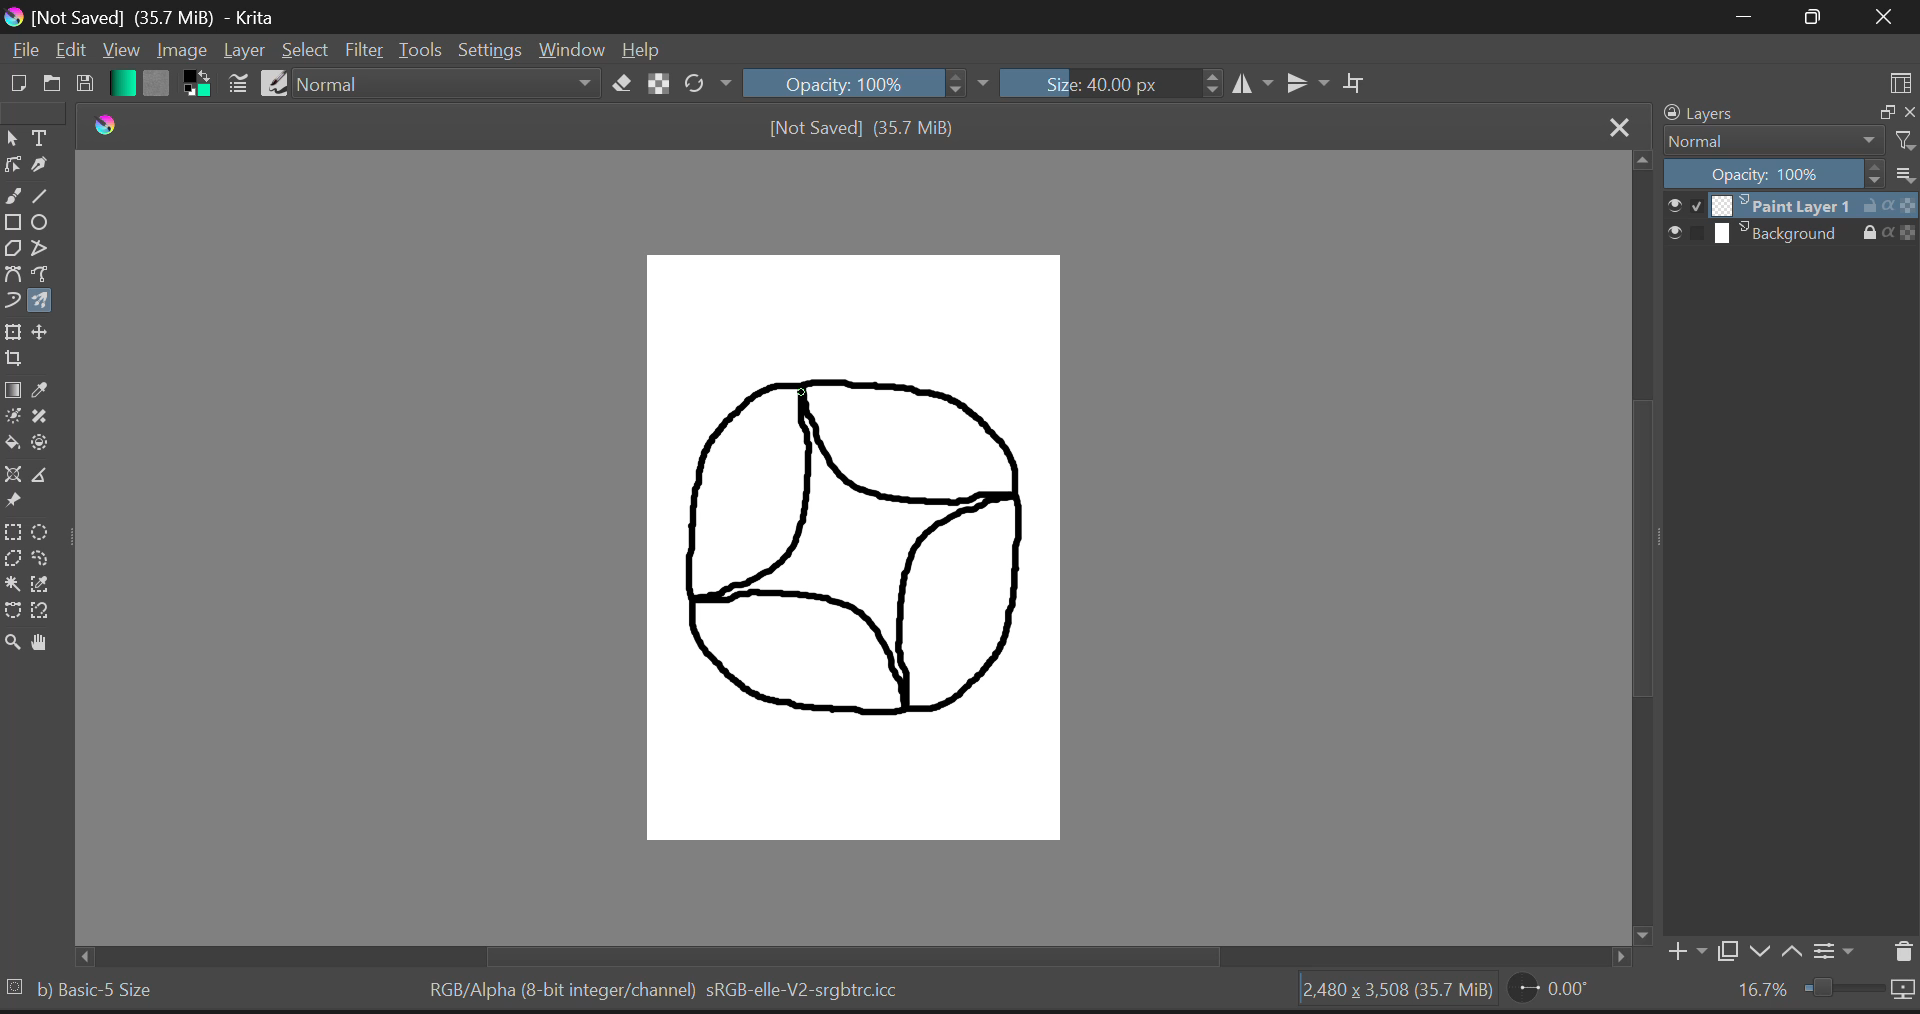  I want to click on list, so click(1903, 174).